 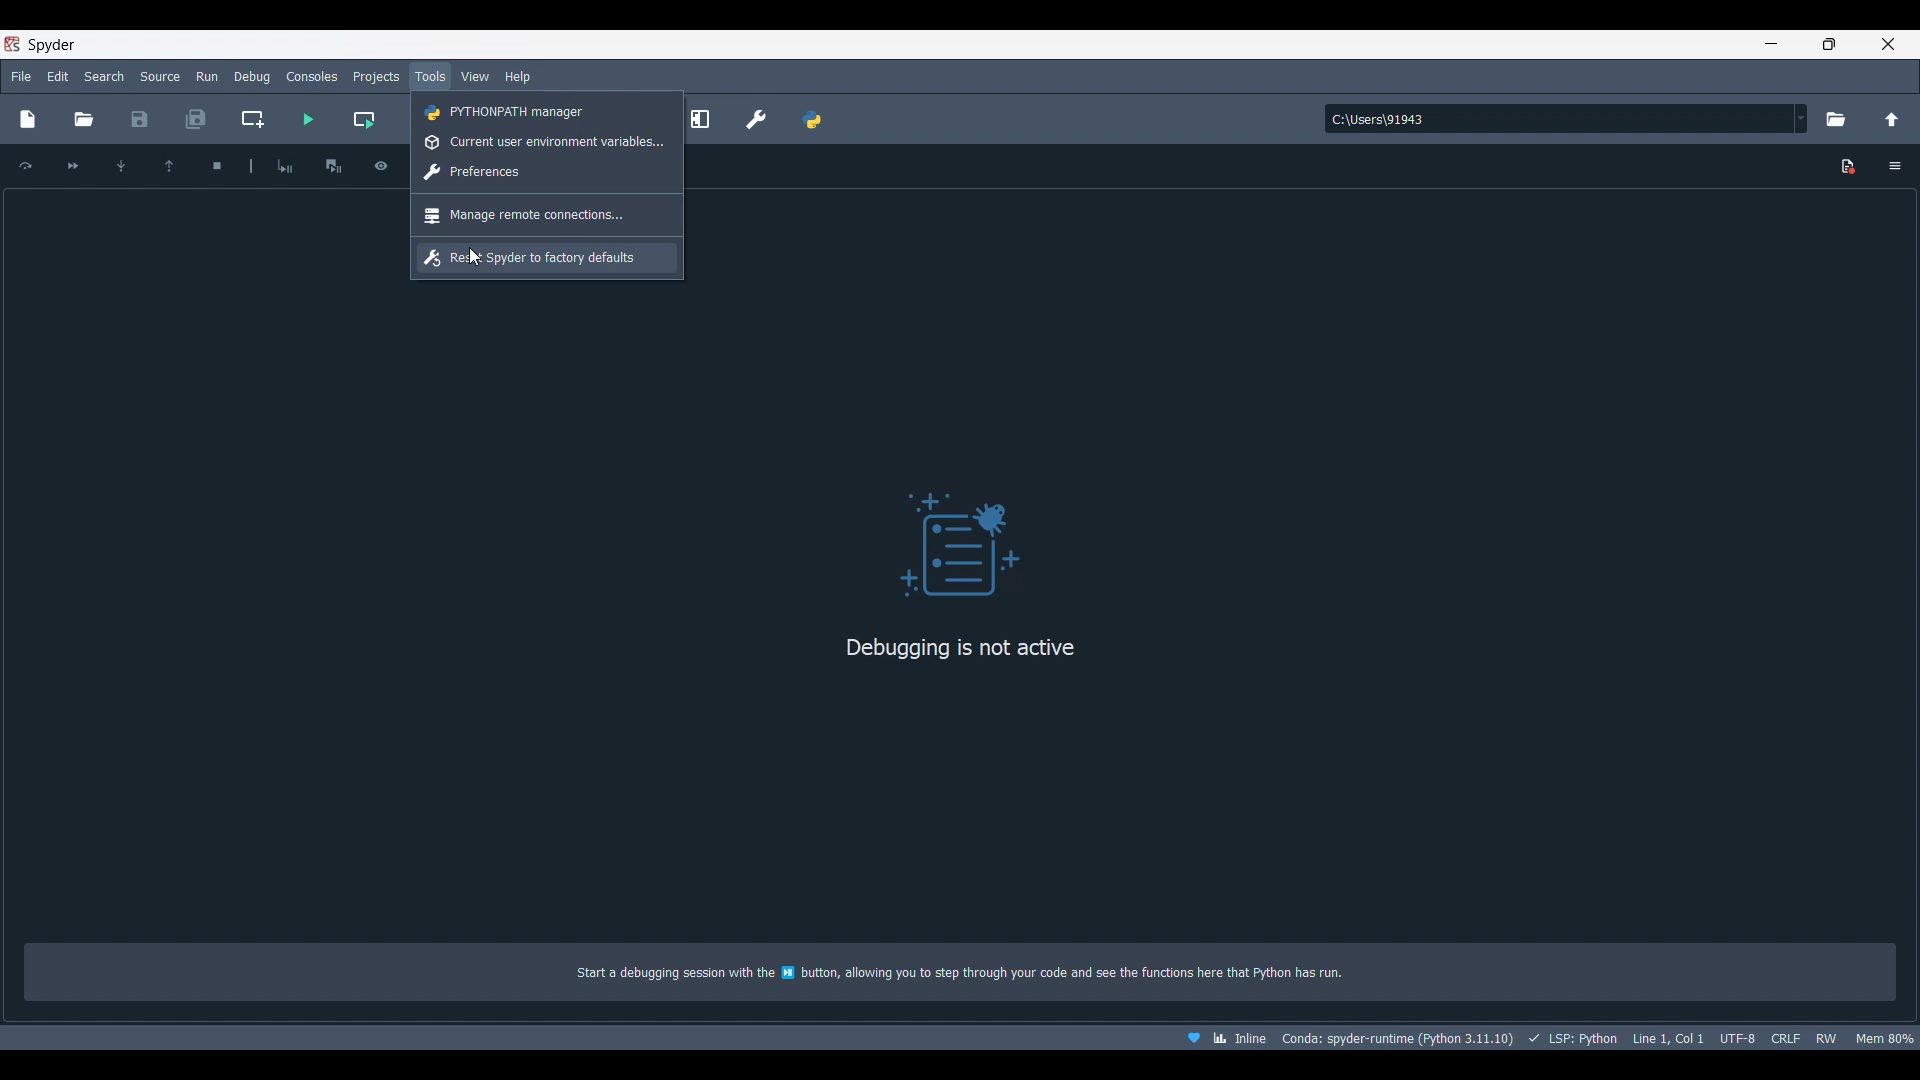 What do you see at coordinates (169, 164) in the screenshot?
I see `move up` at bounding box center [169, 164].